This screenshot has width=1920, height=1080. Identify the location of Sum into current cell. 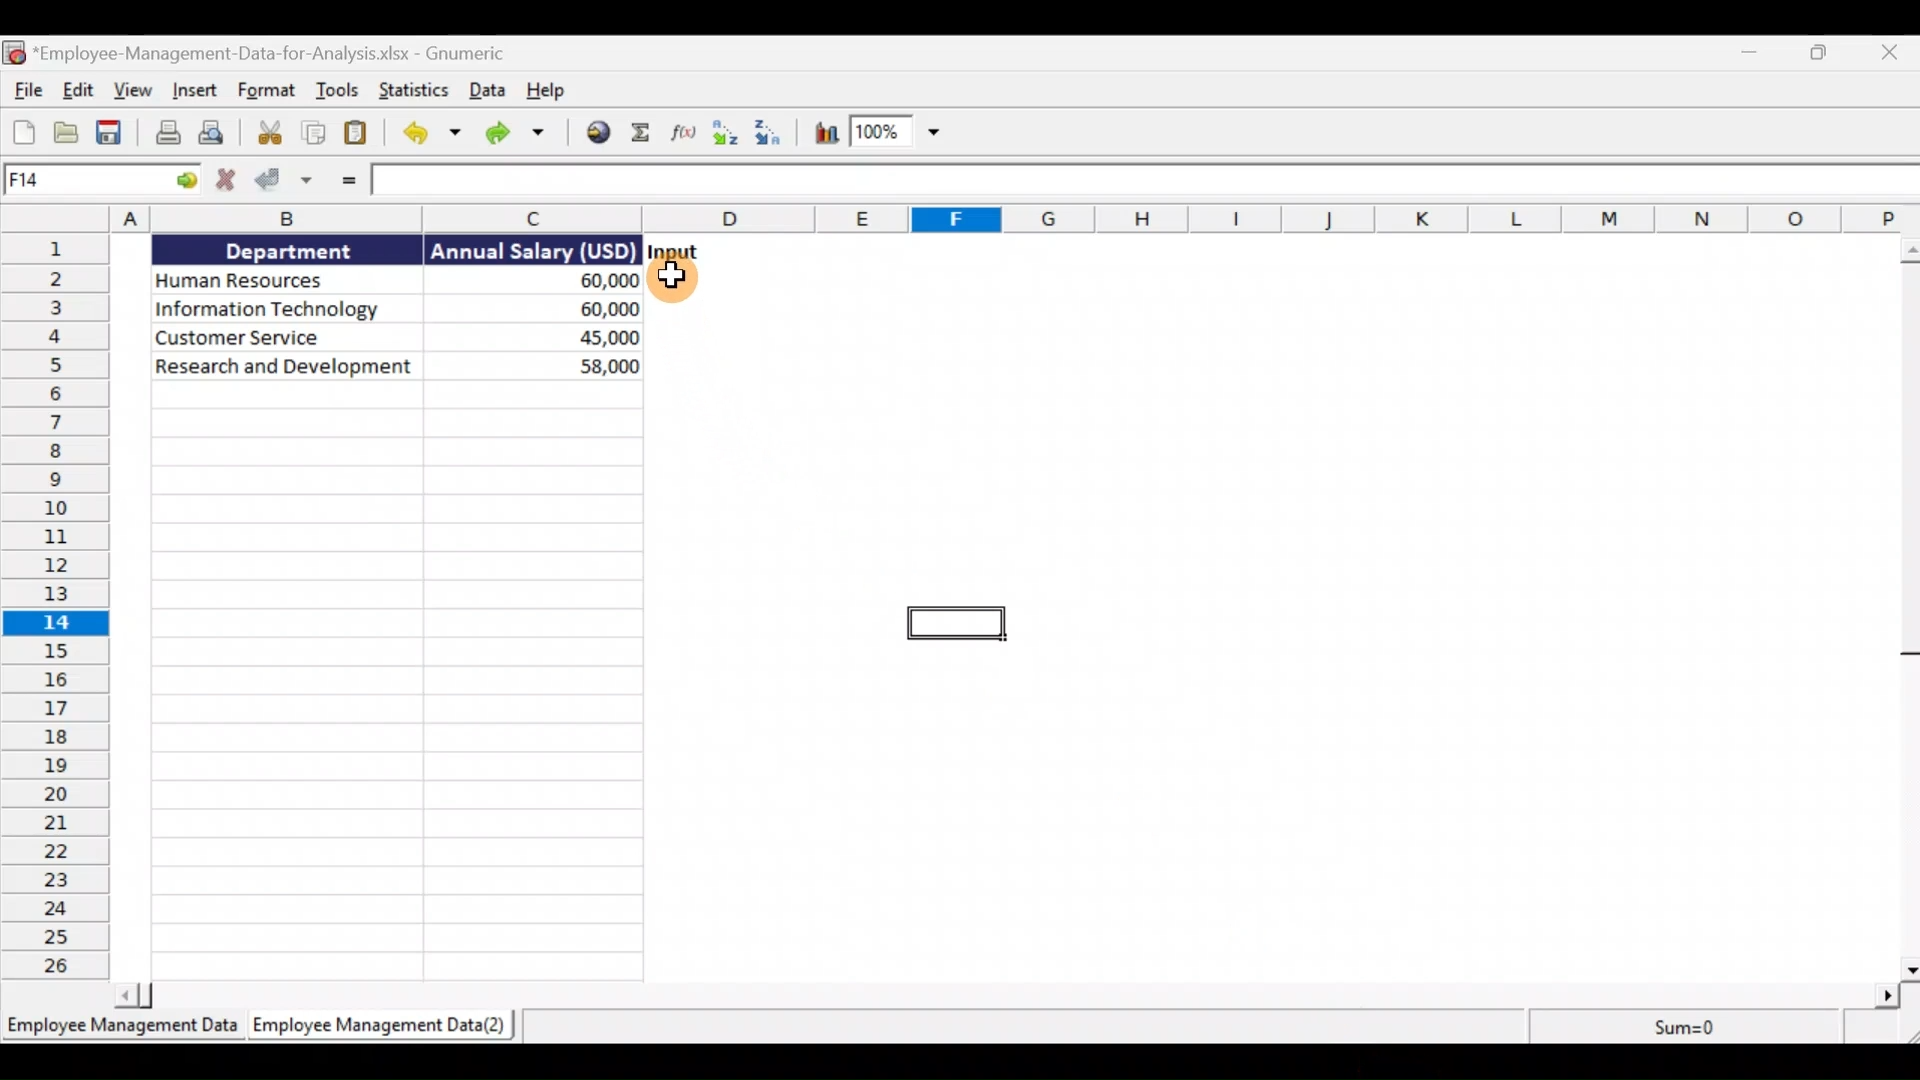
(641, 135).